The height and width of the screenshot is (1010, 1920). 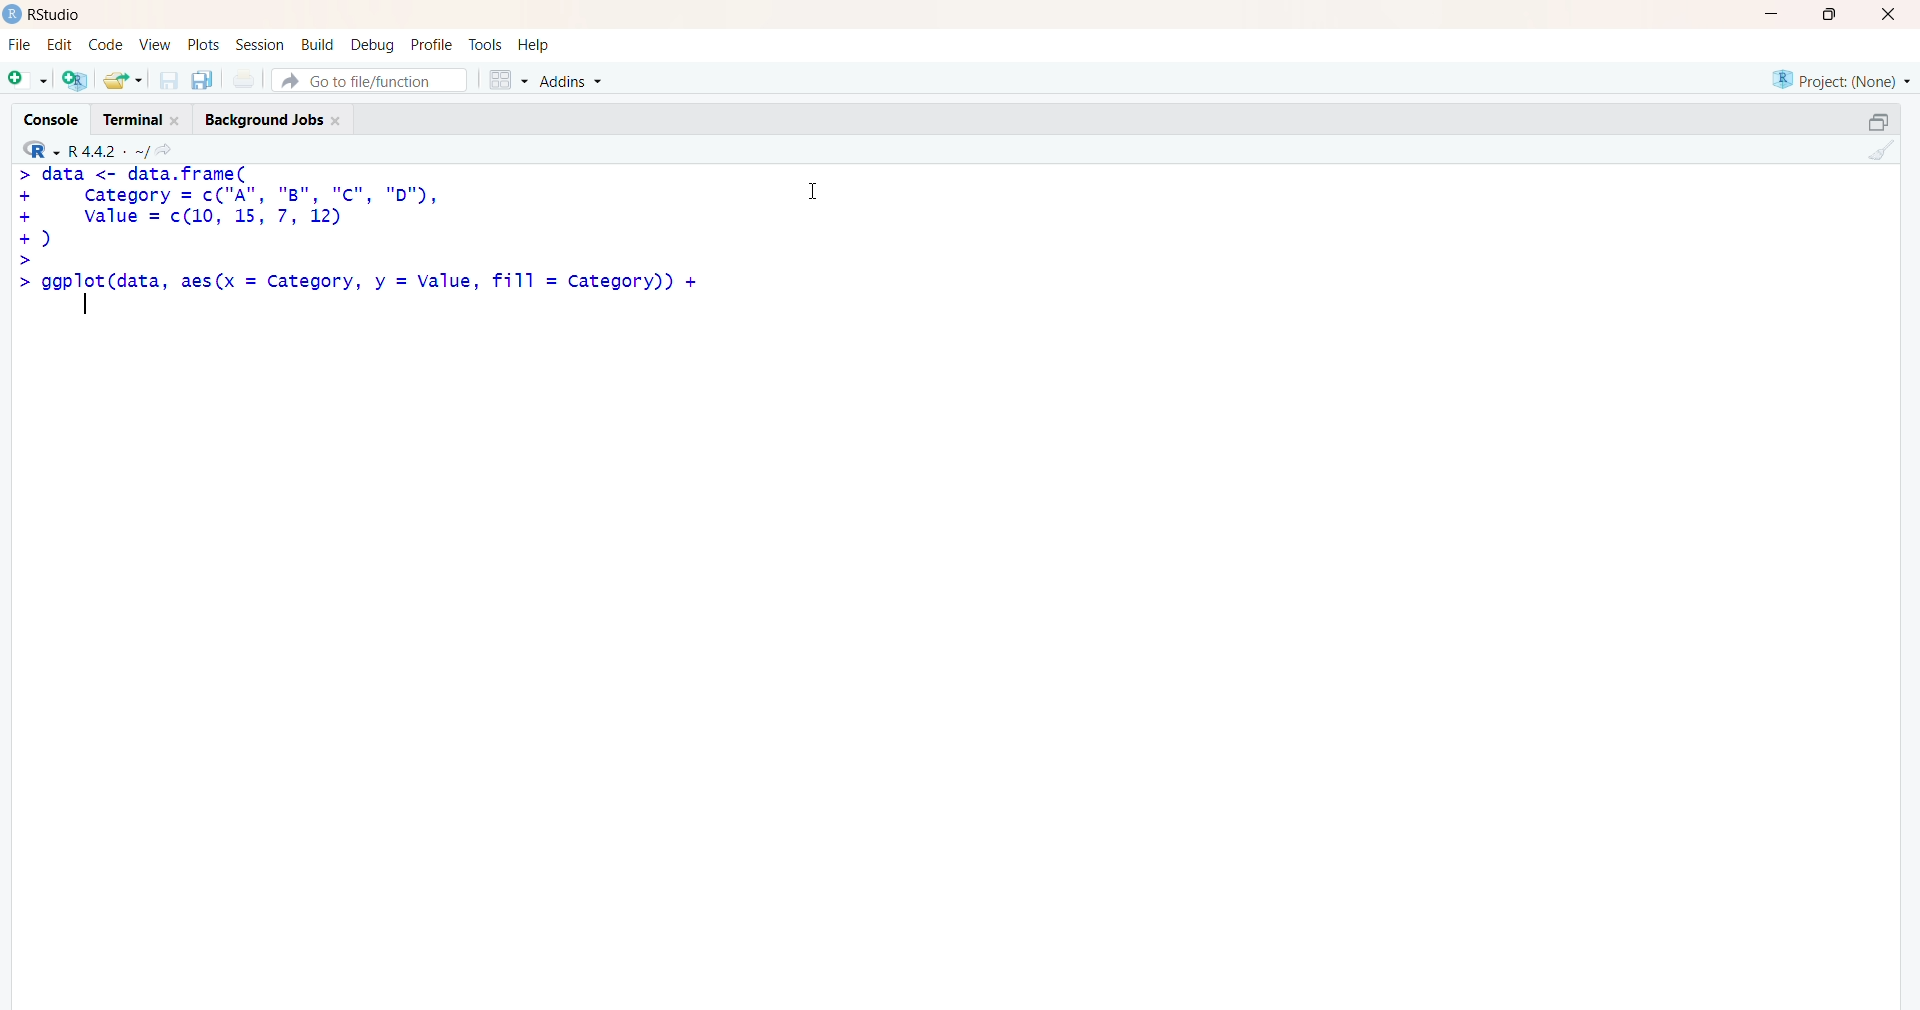 I want to click on minimize, so click(x=1778, y=14).